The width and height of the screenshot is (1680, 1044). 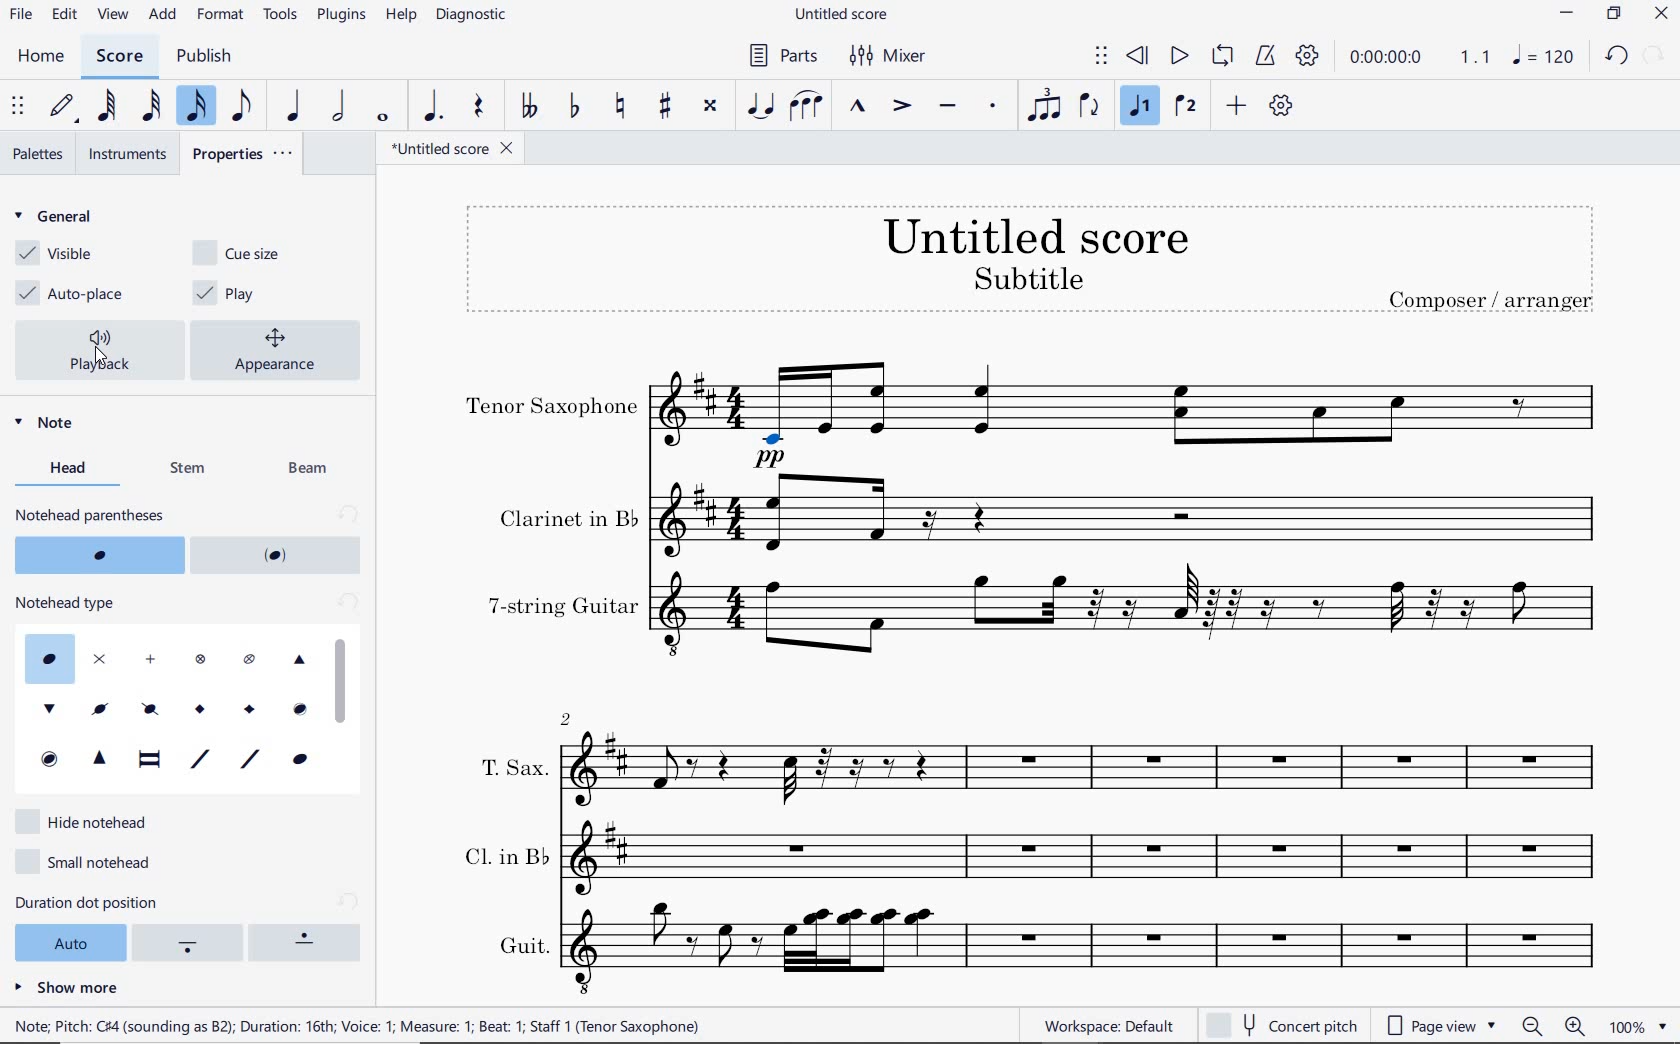 What do you see at coordinates (481, 107) in the screenshot?
I see `rest` at bounding box center [481, 107].